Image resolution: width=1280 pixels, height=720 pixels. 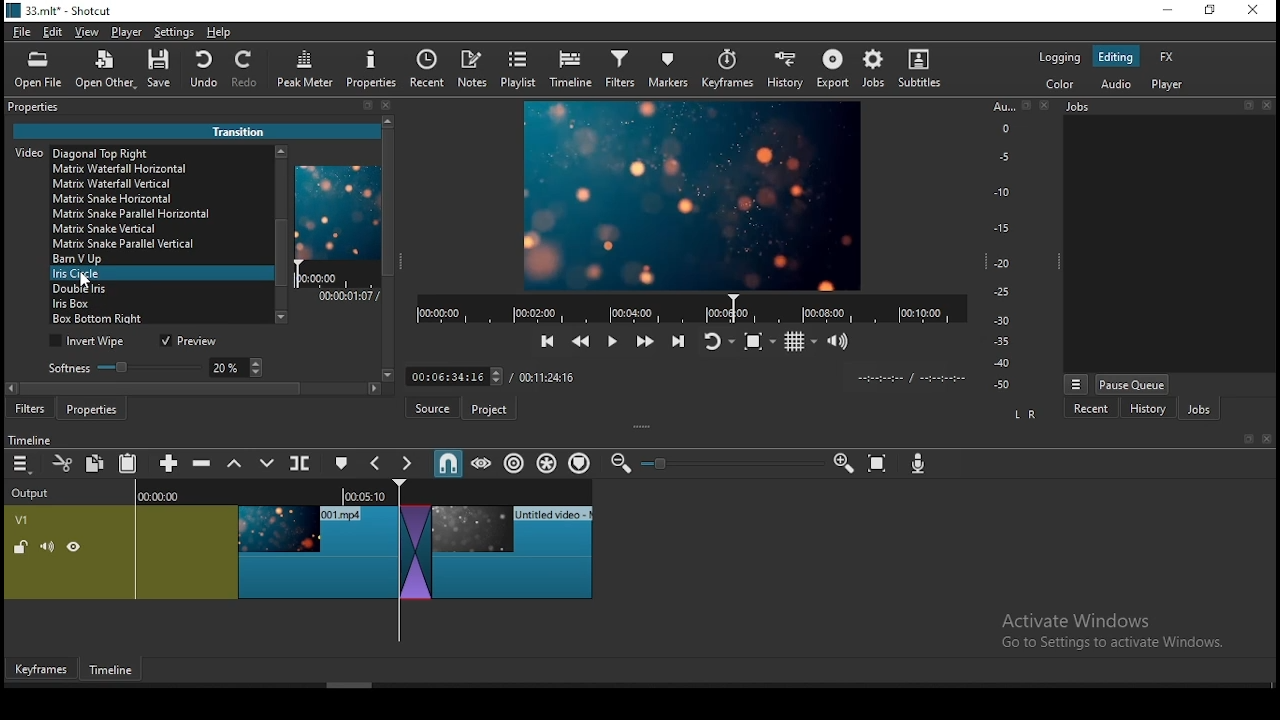 I want to click on Video [Dissolve, so click(x=86, y=151).